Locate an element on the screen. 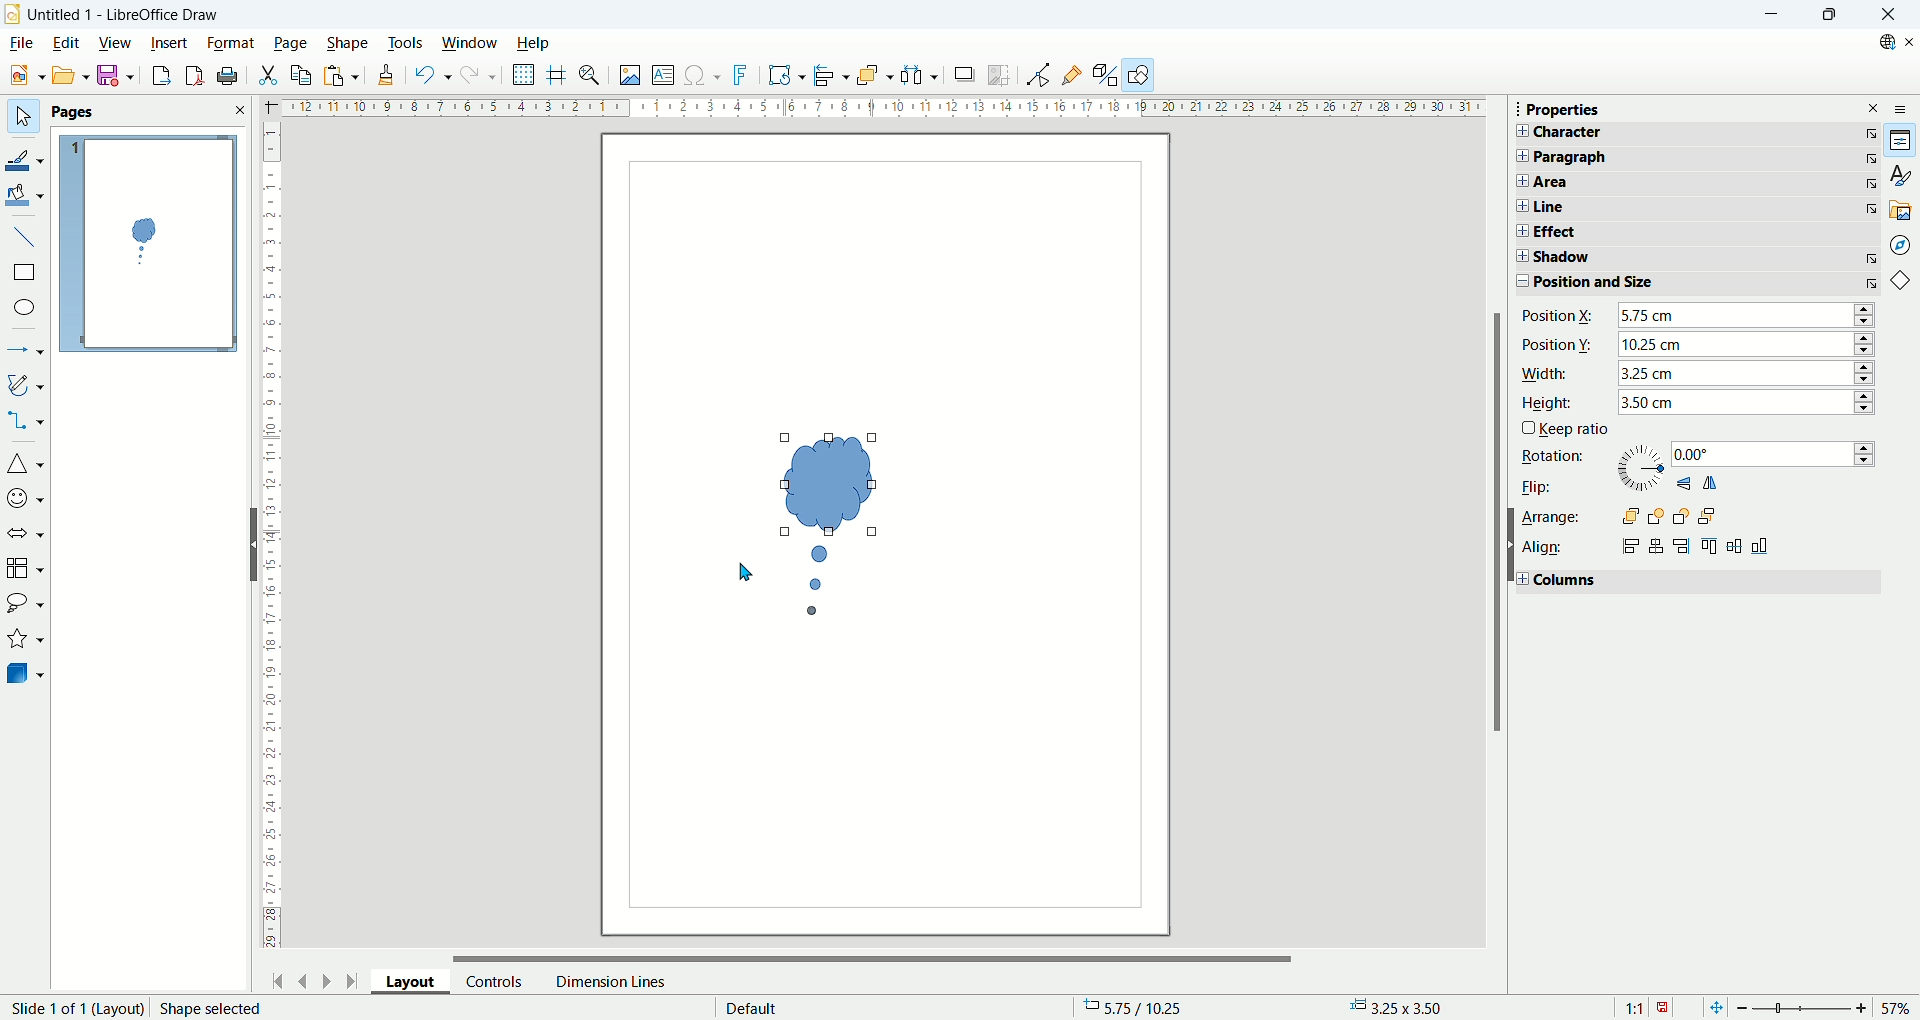 This screenshot has width=1920, height=1020. Search on web is located at coordinates (1880, 42).